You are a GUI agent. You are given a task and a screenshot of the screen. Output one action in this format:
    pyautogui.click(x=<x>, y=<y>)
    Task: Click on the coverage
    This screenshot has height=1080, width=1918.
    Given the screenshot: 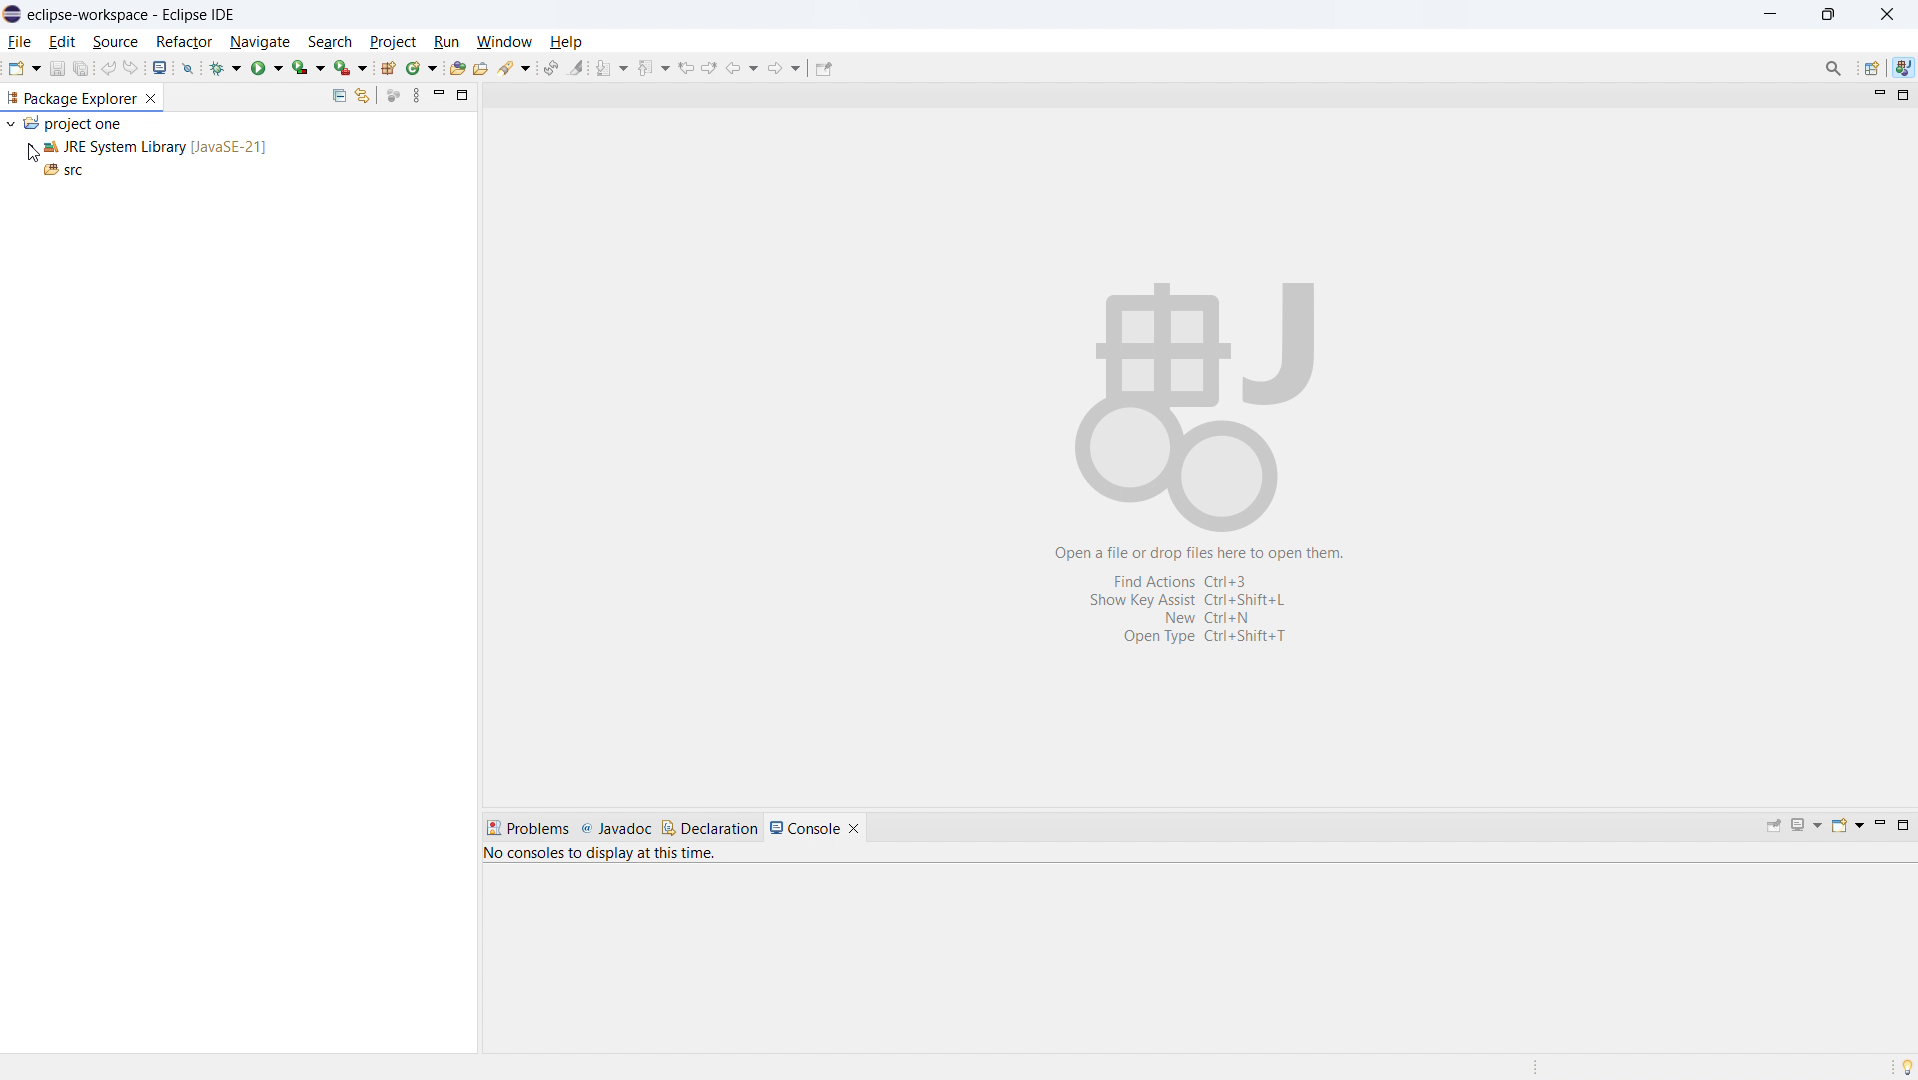 What is the action you would take?
    pyautogui.click(x=308, y=68)
    